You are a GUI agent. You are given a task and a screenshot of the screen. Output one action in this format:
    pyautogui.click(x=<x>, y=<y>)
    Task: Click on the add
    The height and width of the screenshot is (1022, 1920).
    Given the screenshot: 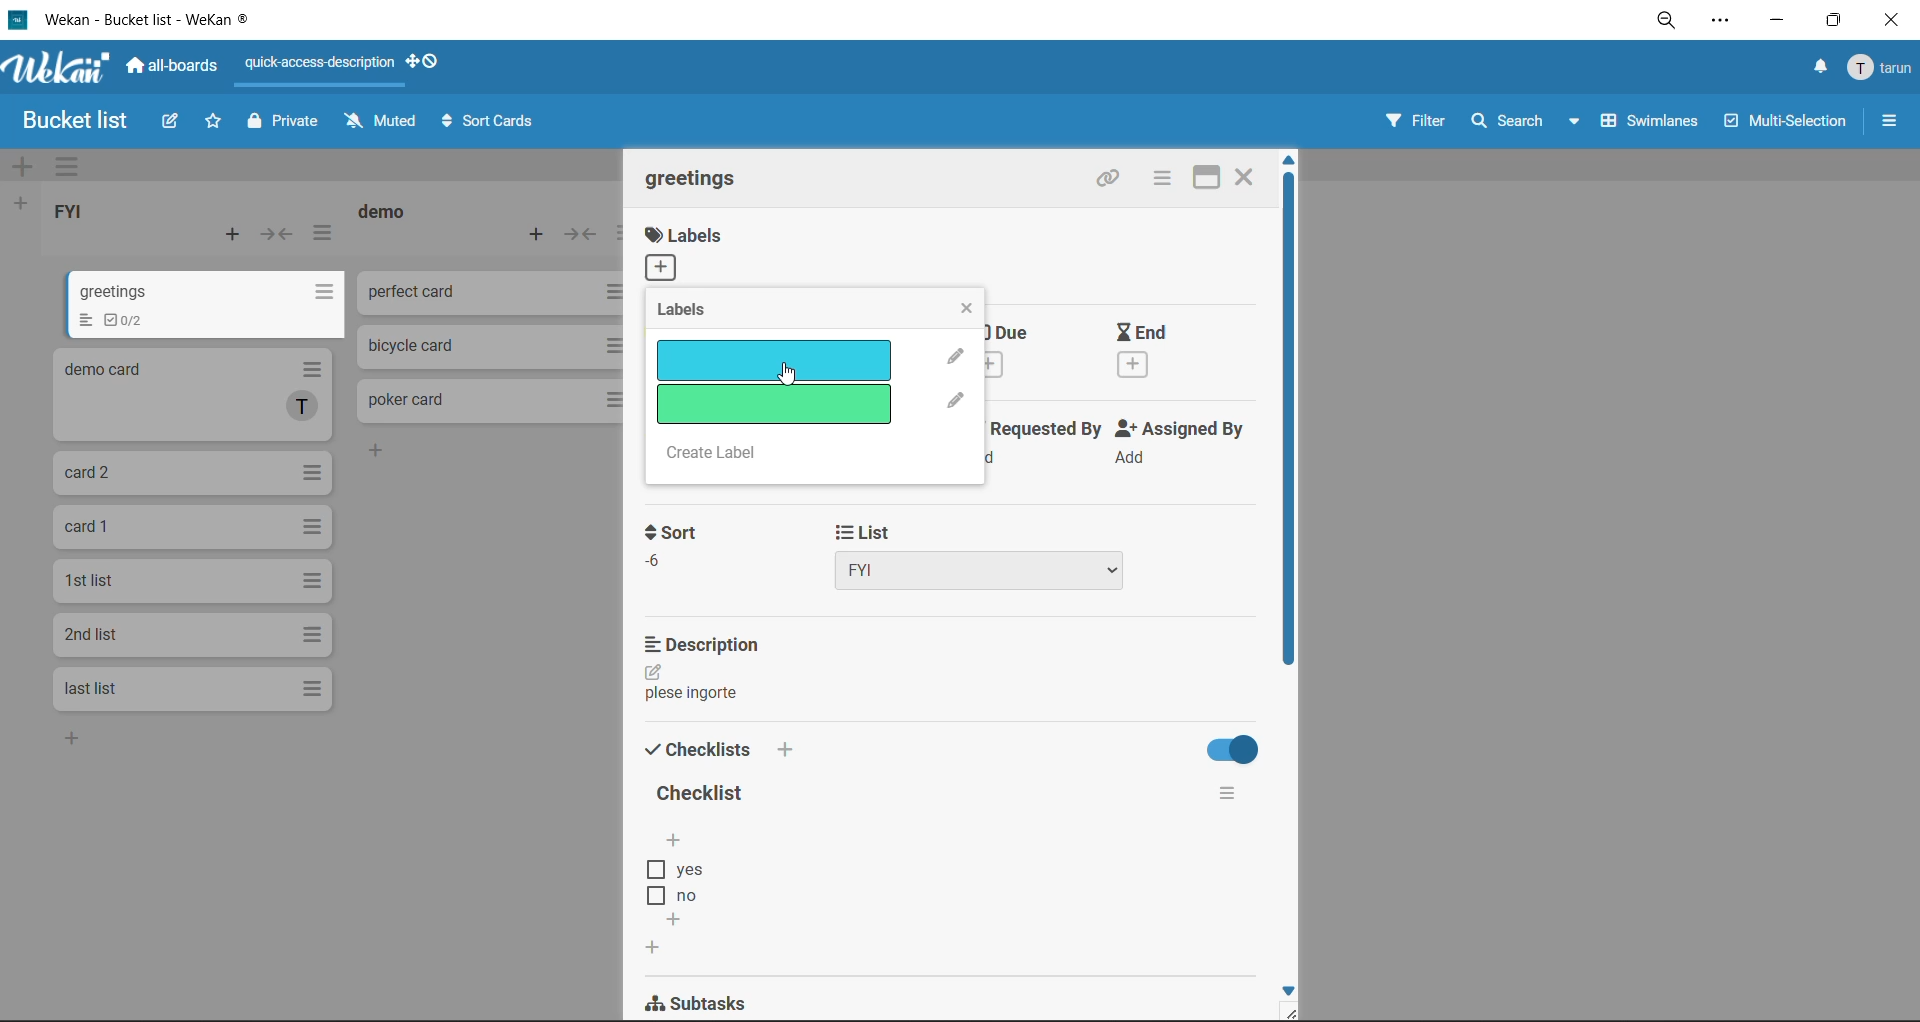 What is the action you would take?
    pyautogui.click(x=72, y=739)
    